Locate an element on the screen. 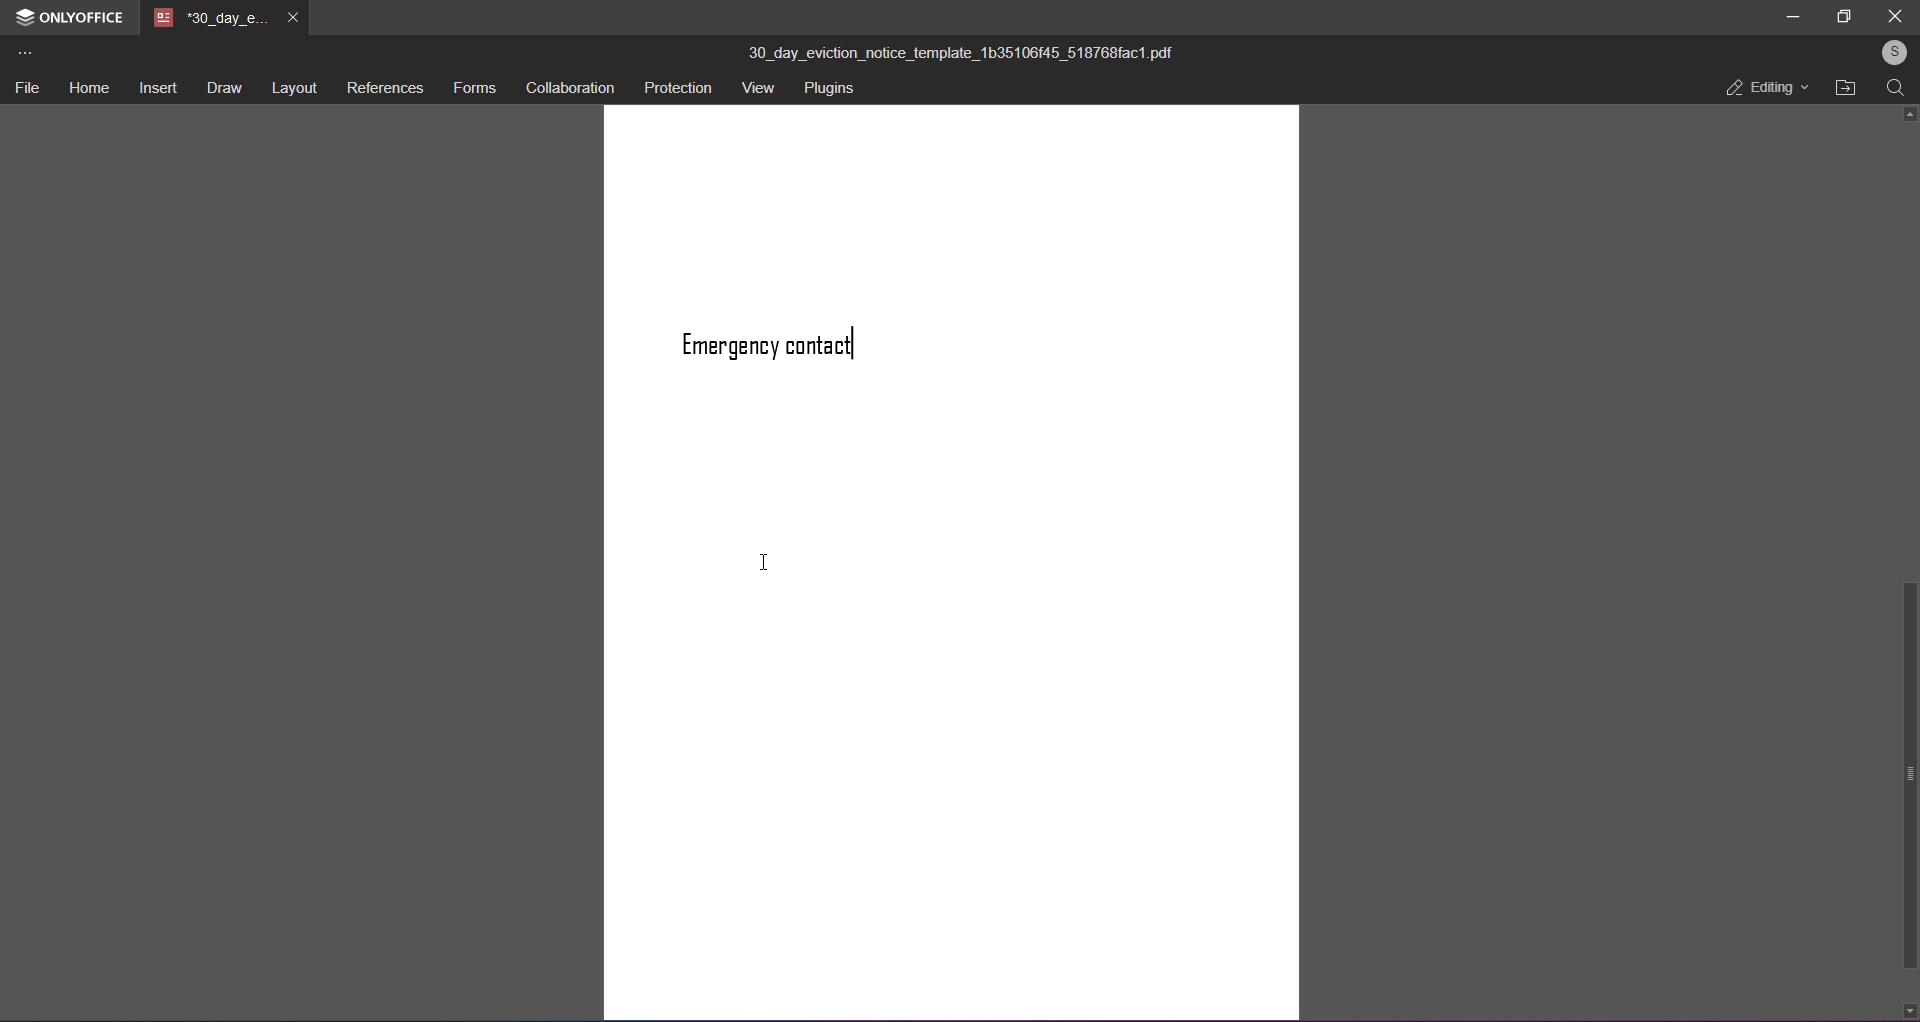 The image size is (1920, 1022). close tab is located at coordinates (291, 19).